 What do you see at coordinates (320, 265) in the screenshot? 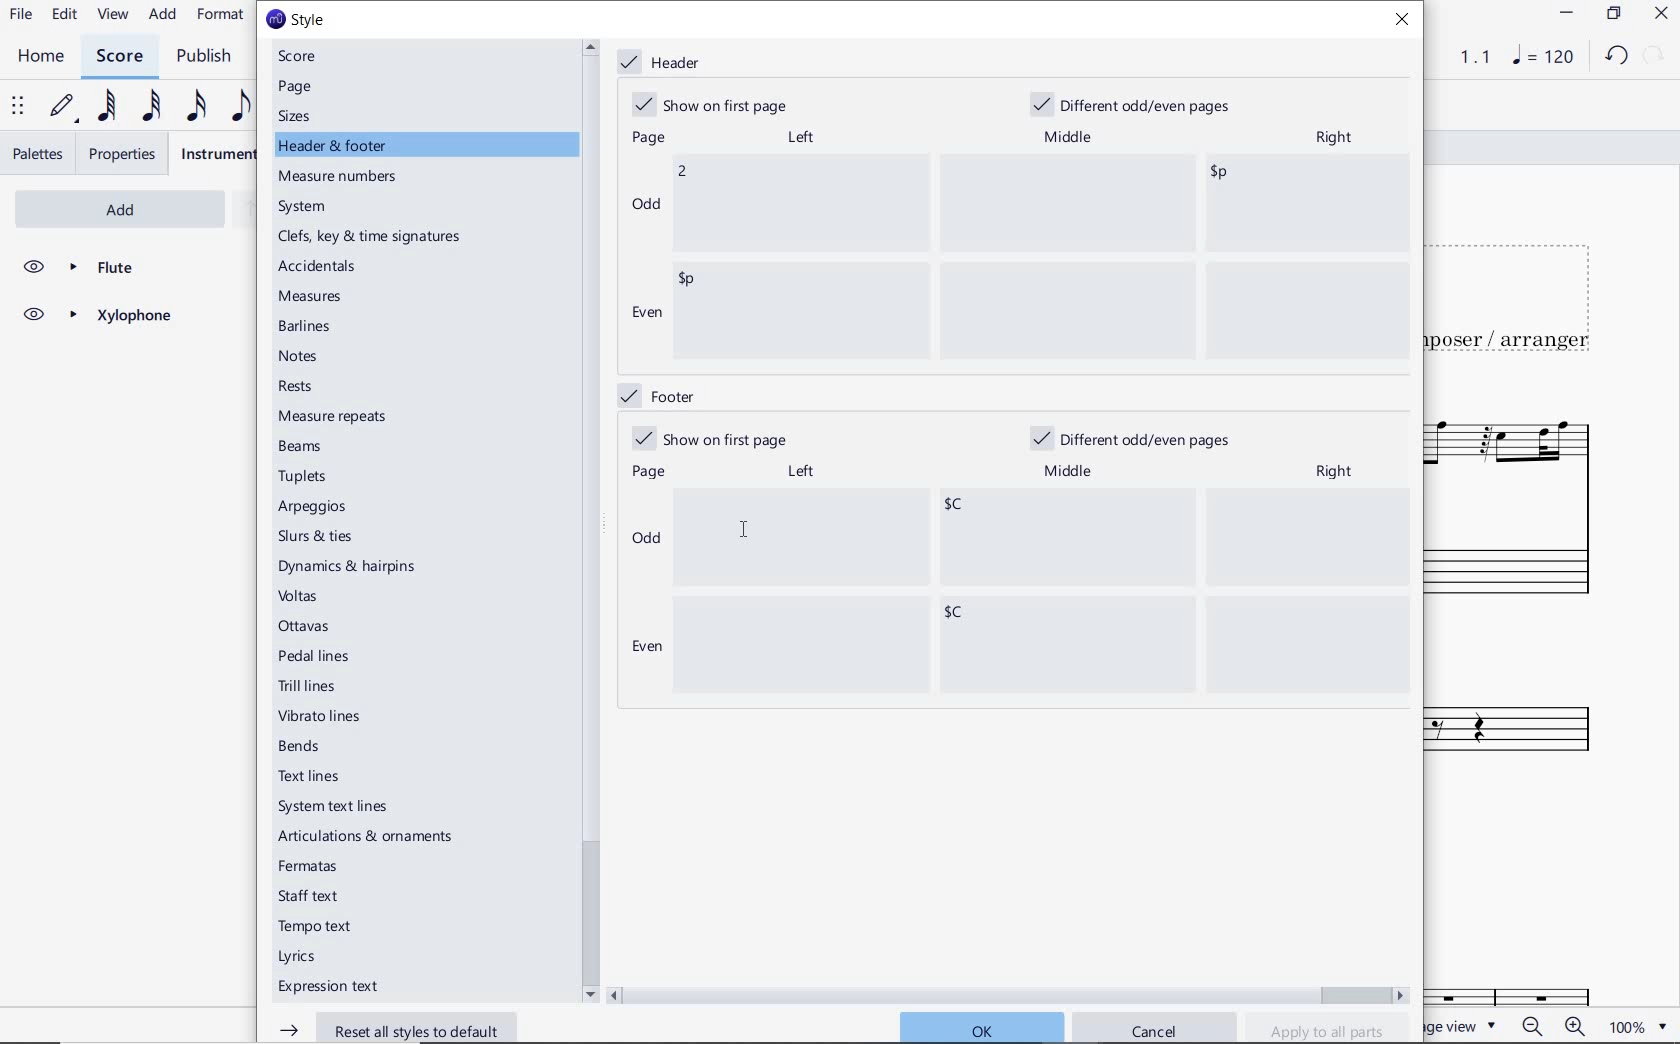
I see `accidentals` at bounding box center [320, 265].